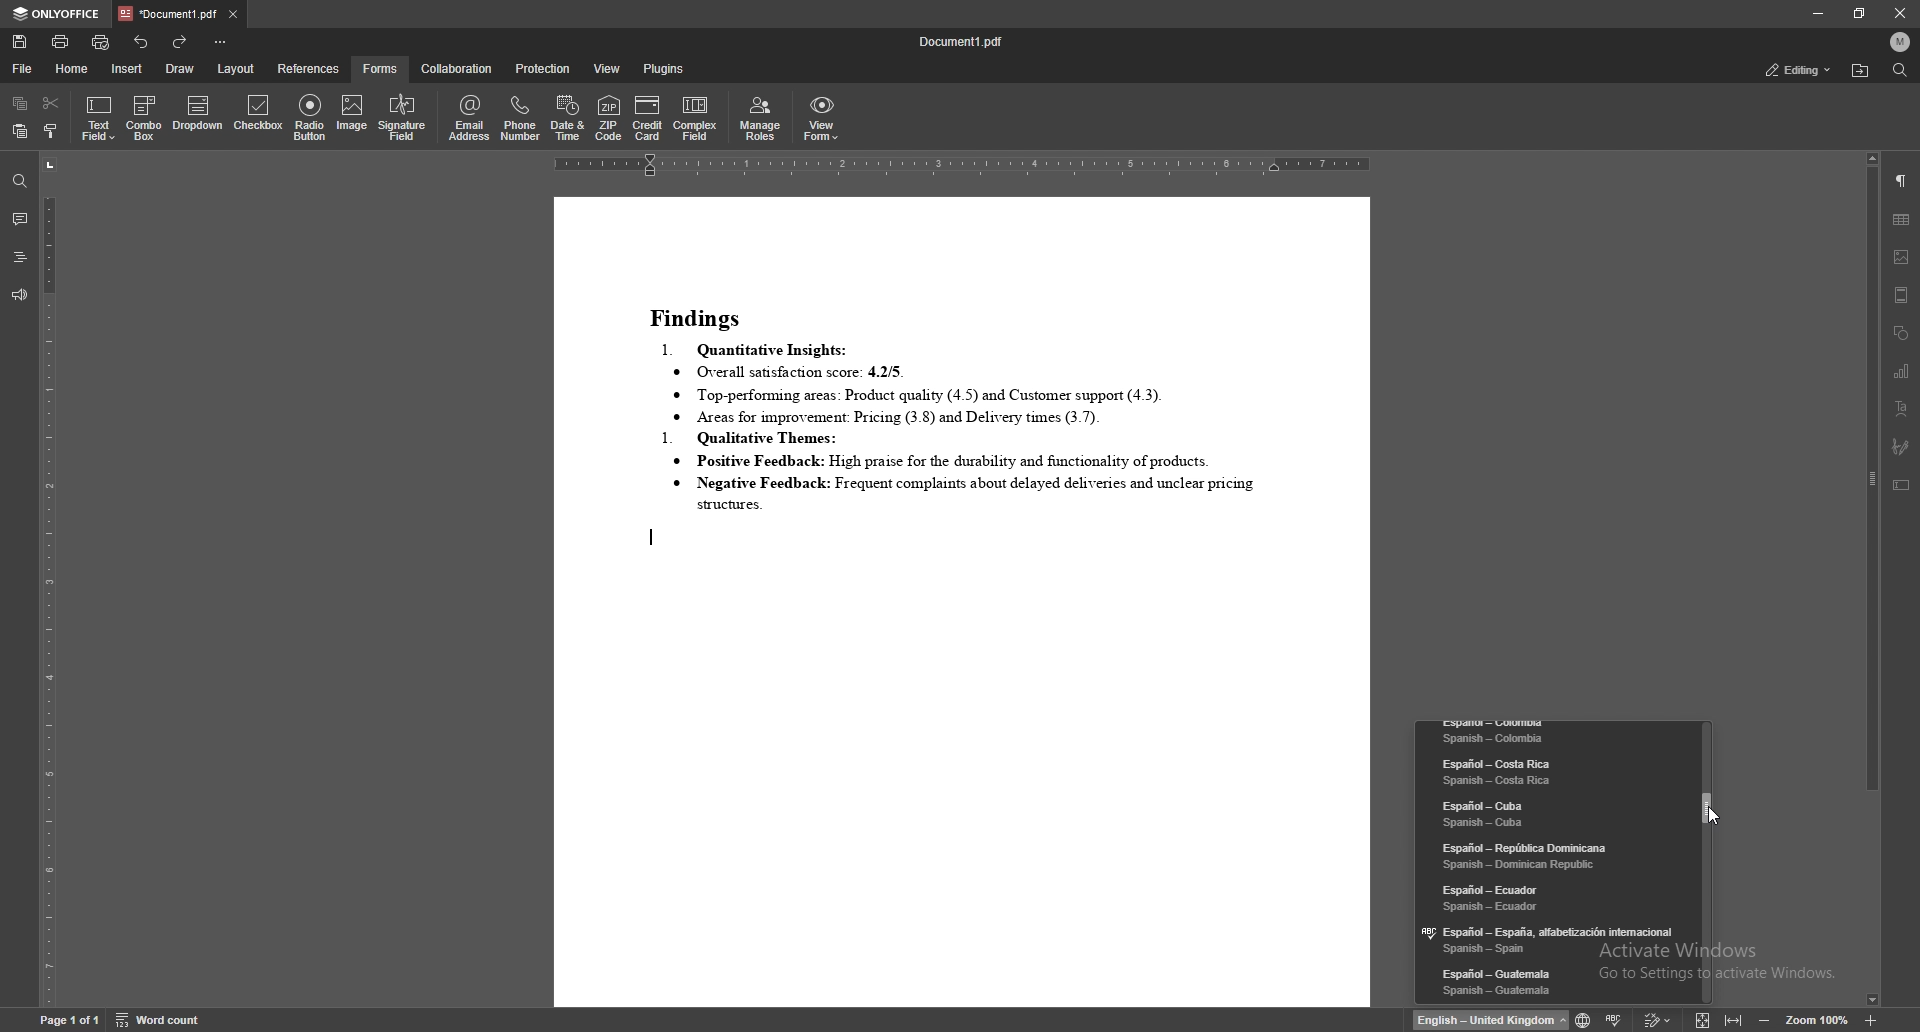 The image size is (1920, 1032). I want to click on draw, so click(179, 69).